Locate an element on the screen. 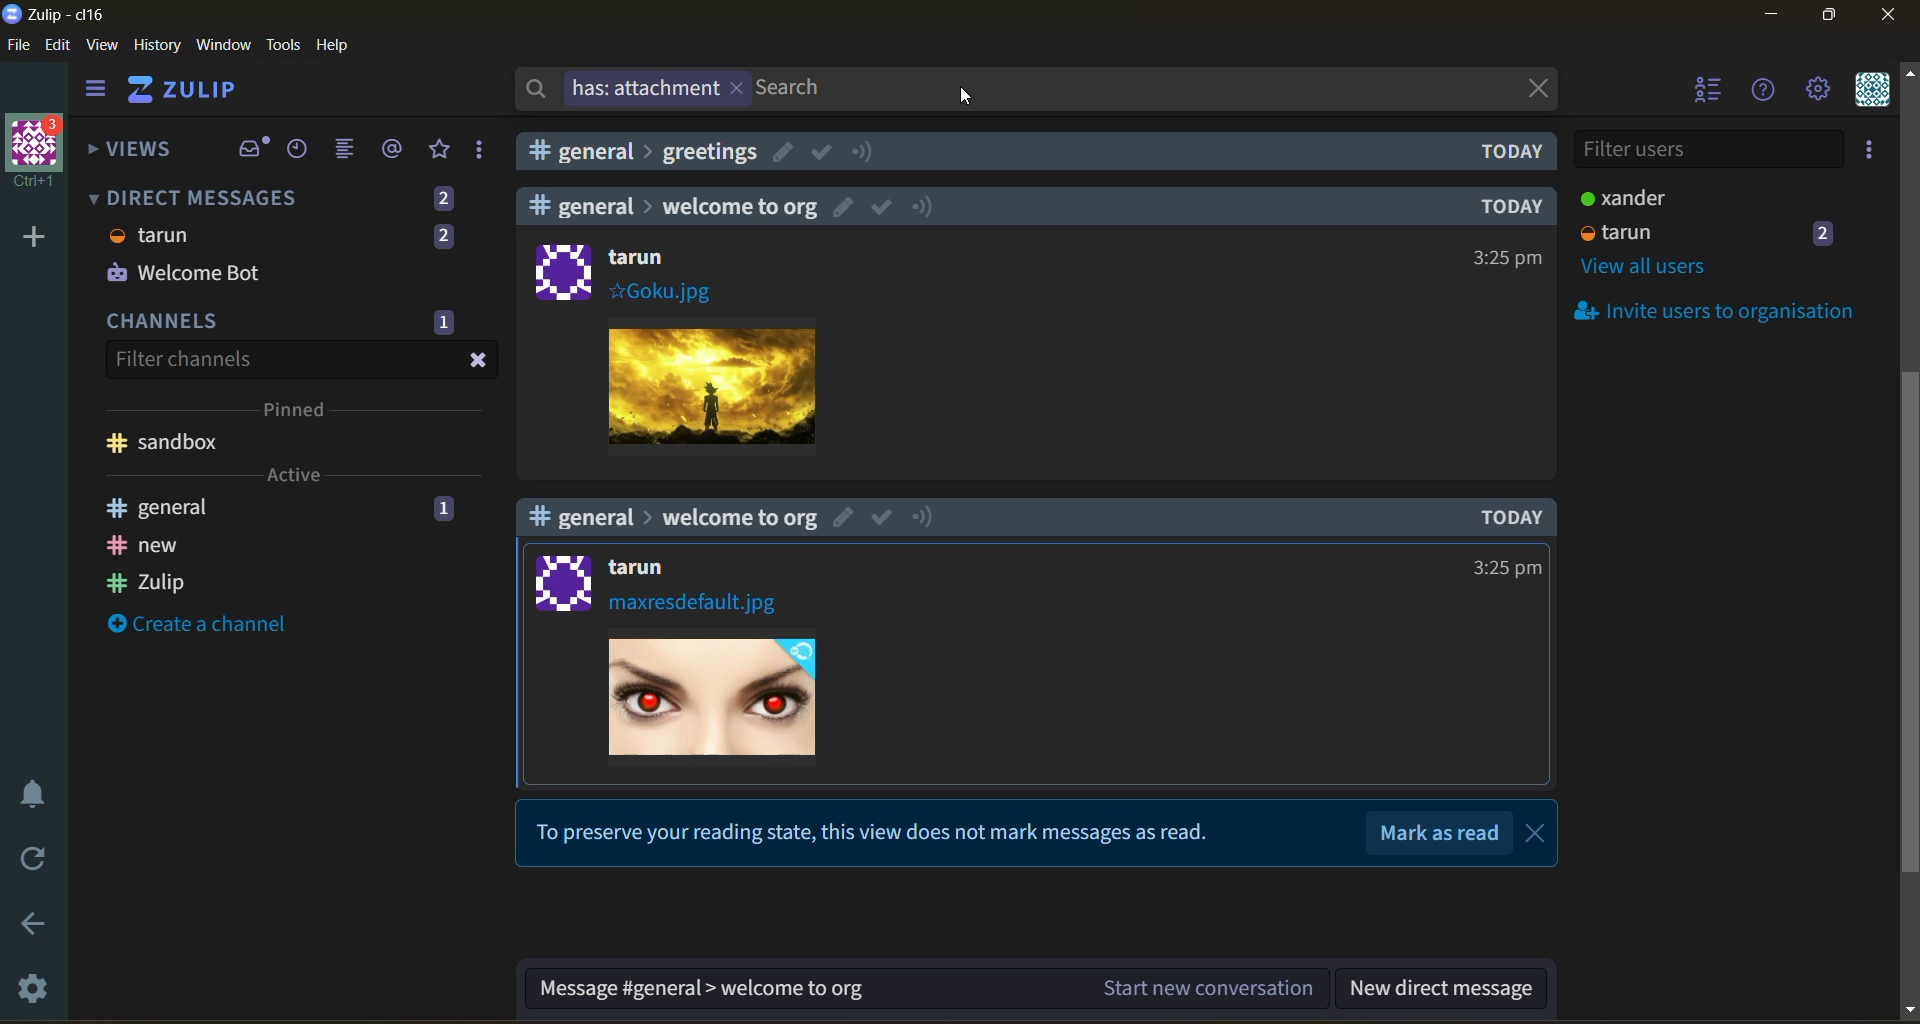  invite users to organisation is located at coordinates (1871, 149).